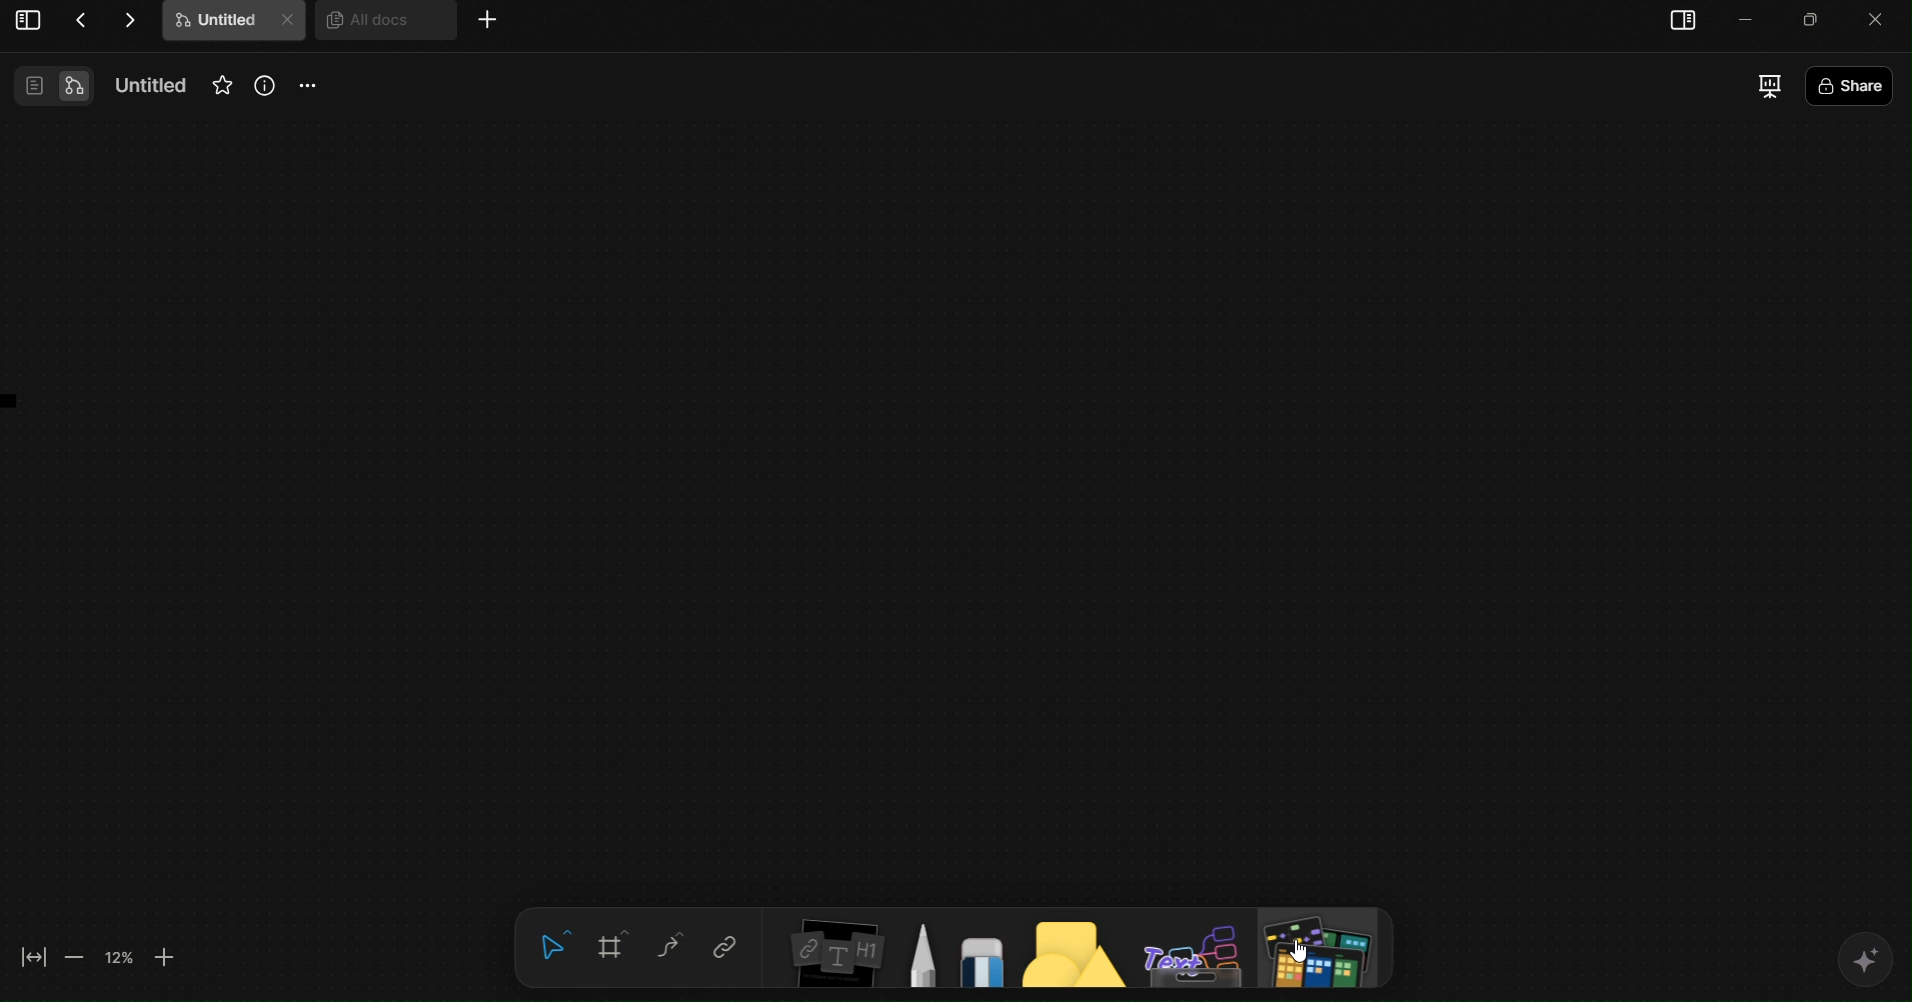 The width and height of the screenshot is (1912, 1002). Describe the element at coordinates (50, 85) in the screenshot. I see `View` at that location.